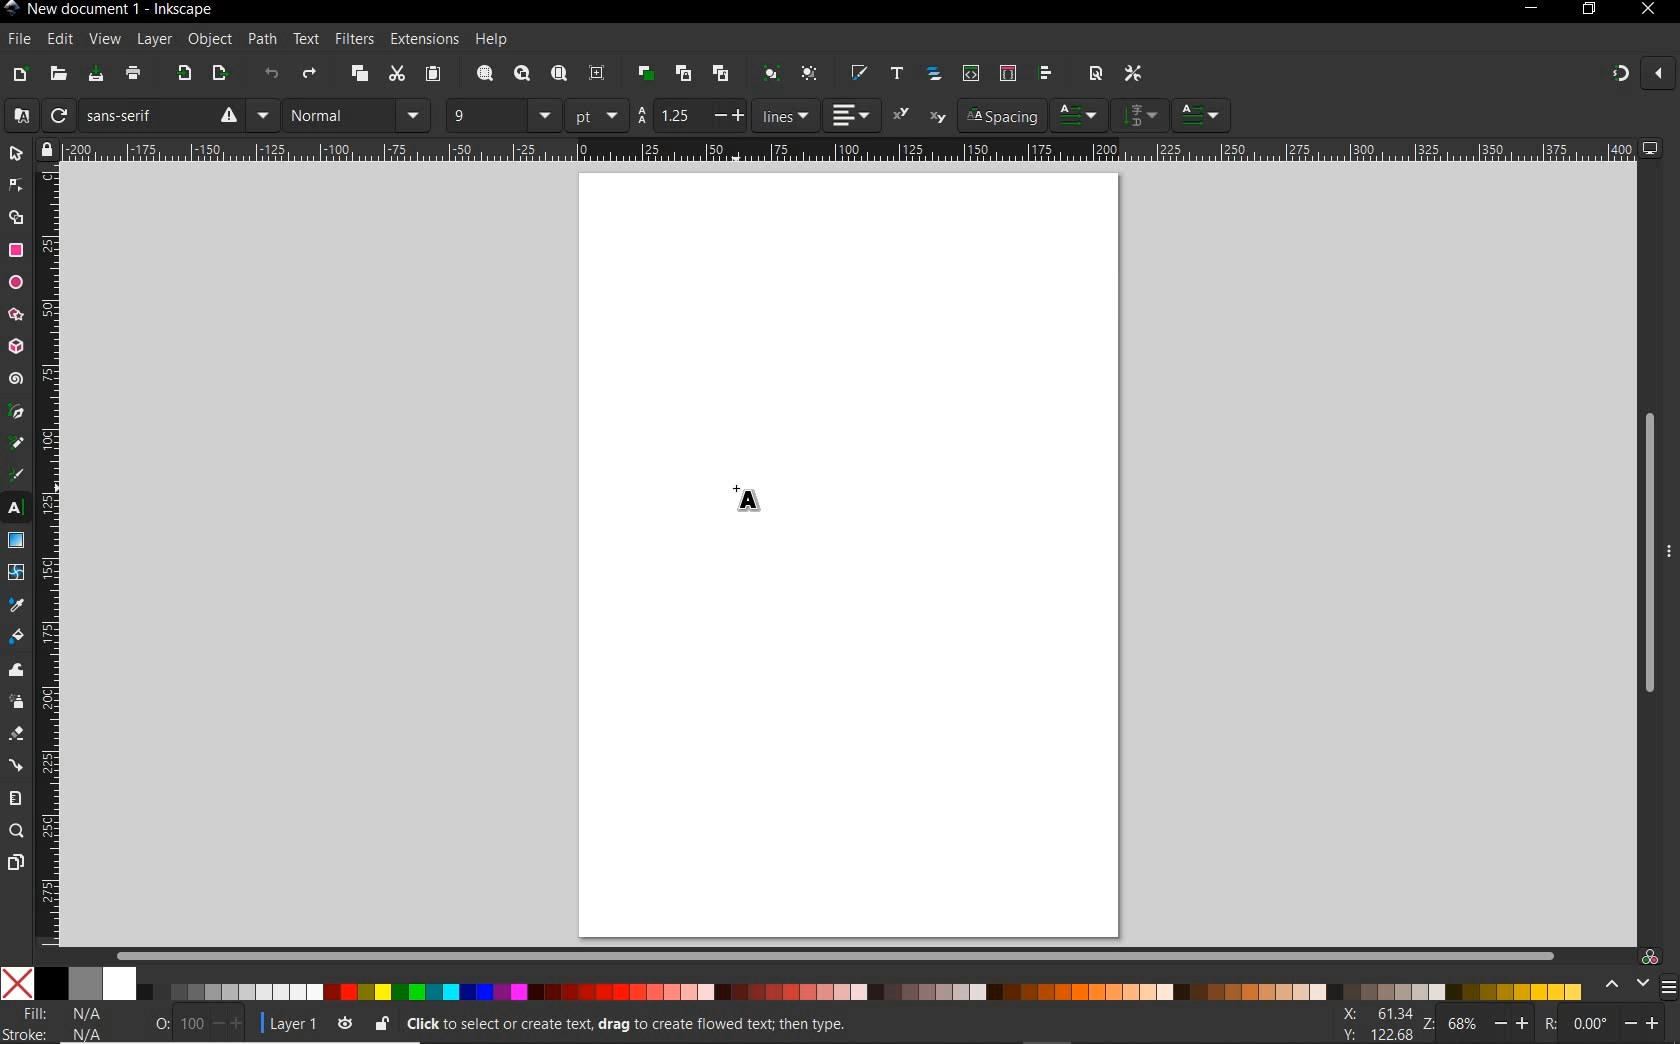 The width and height of the screenshot is (1680, 1044). I want to click on view, so click(103, 40).